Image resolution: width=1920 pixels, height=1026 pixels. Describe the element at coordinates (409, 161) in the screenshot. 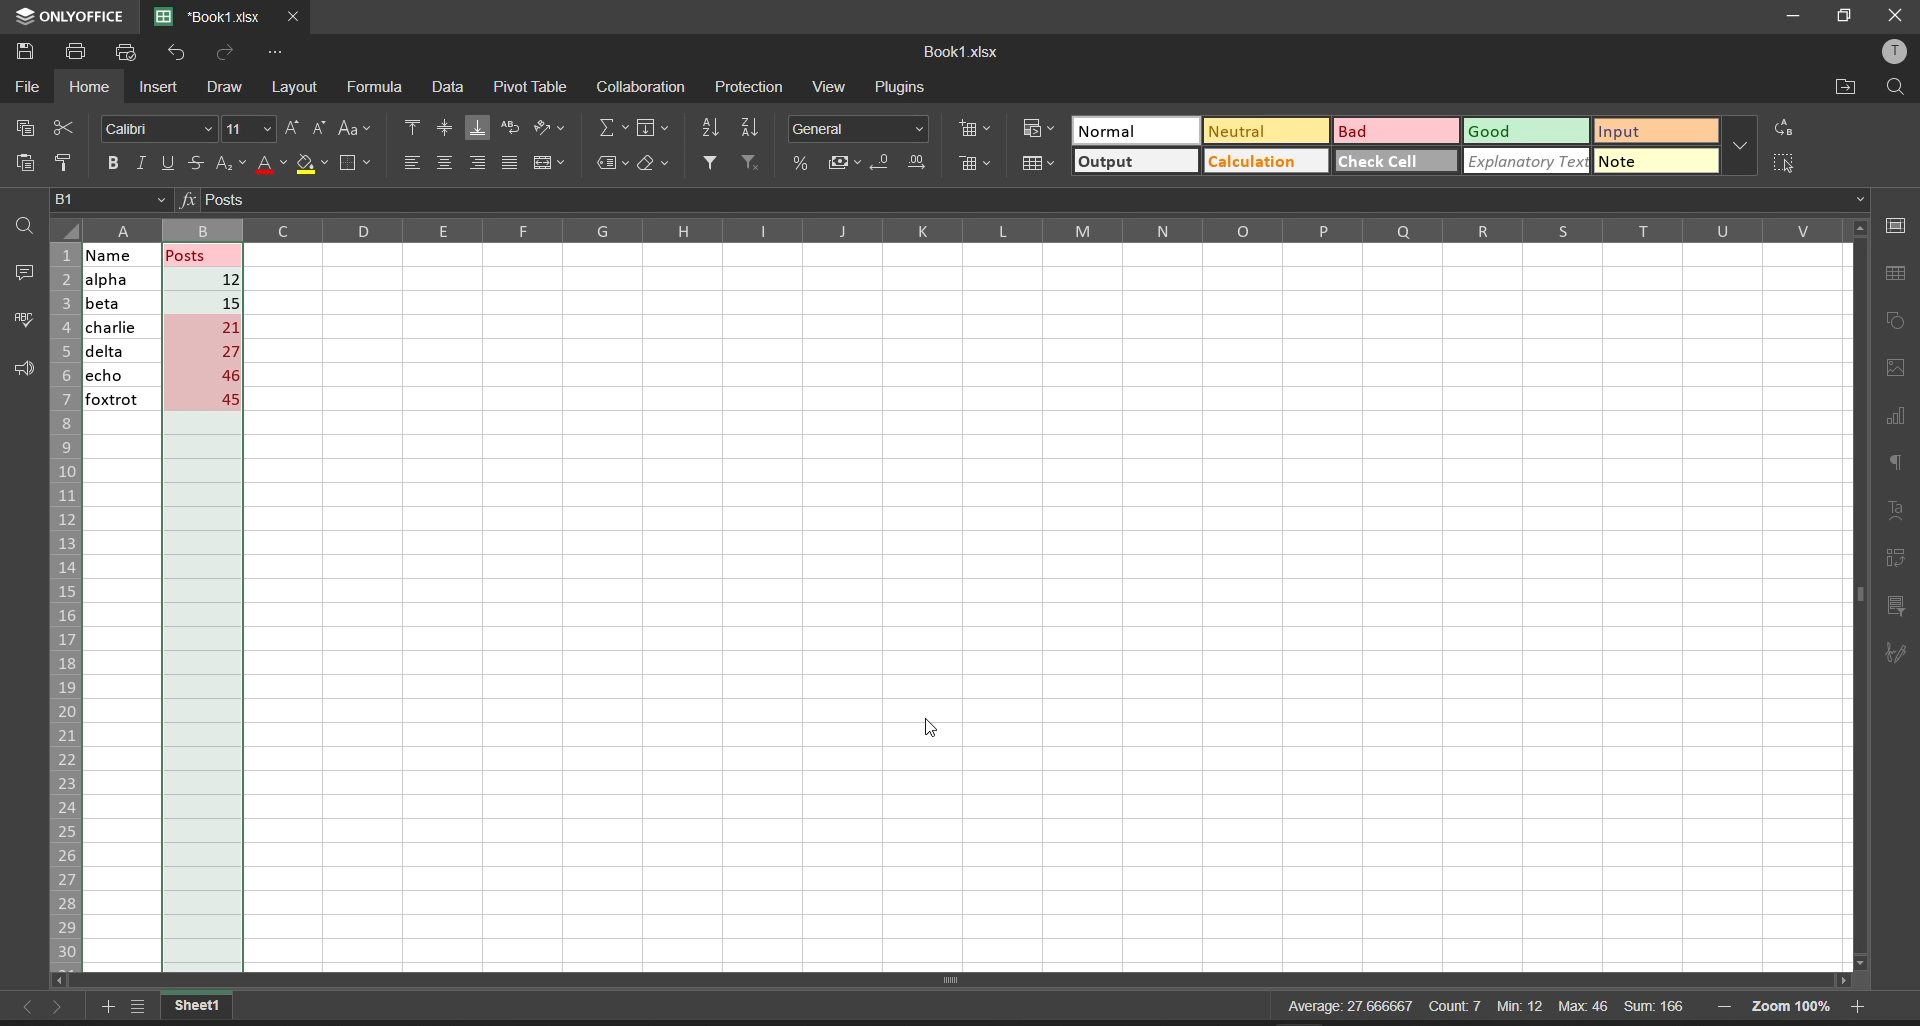

I see `align left` at that location.